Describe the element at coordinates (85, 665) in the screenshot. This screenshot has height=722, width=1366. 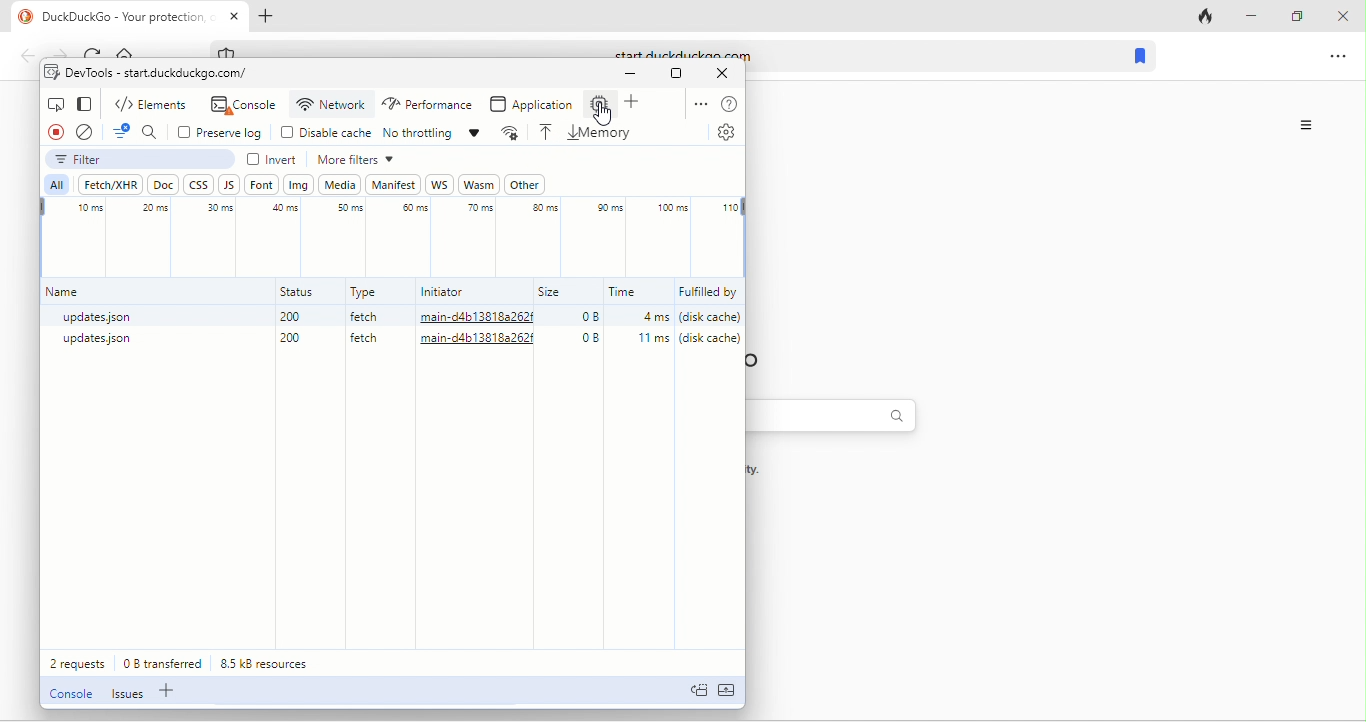
I see `2 requests` at that location.